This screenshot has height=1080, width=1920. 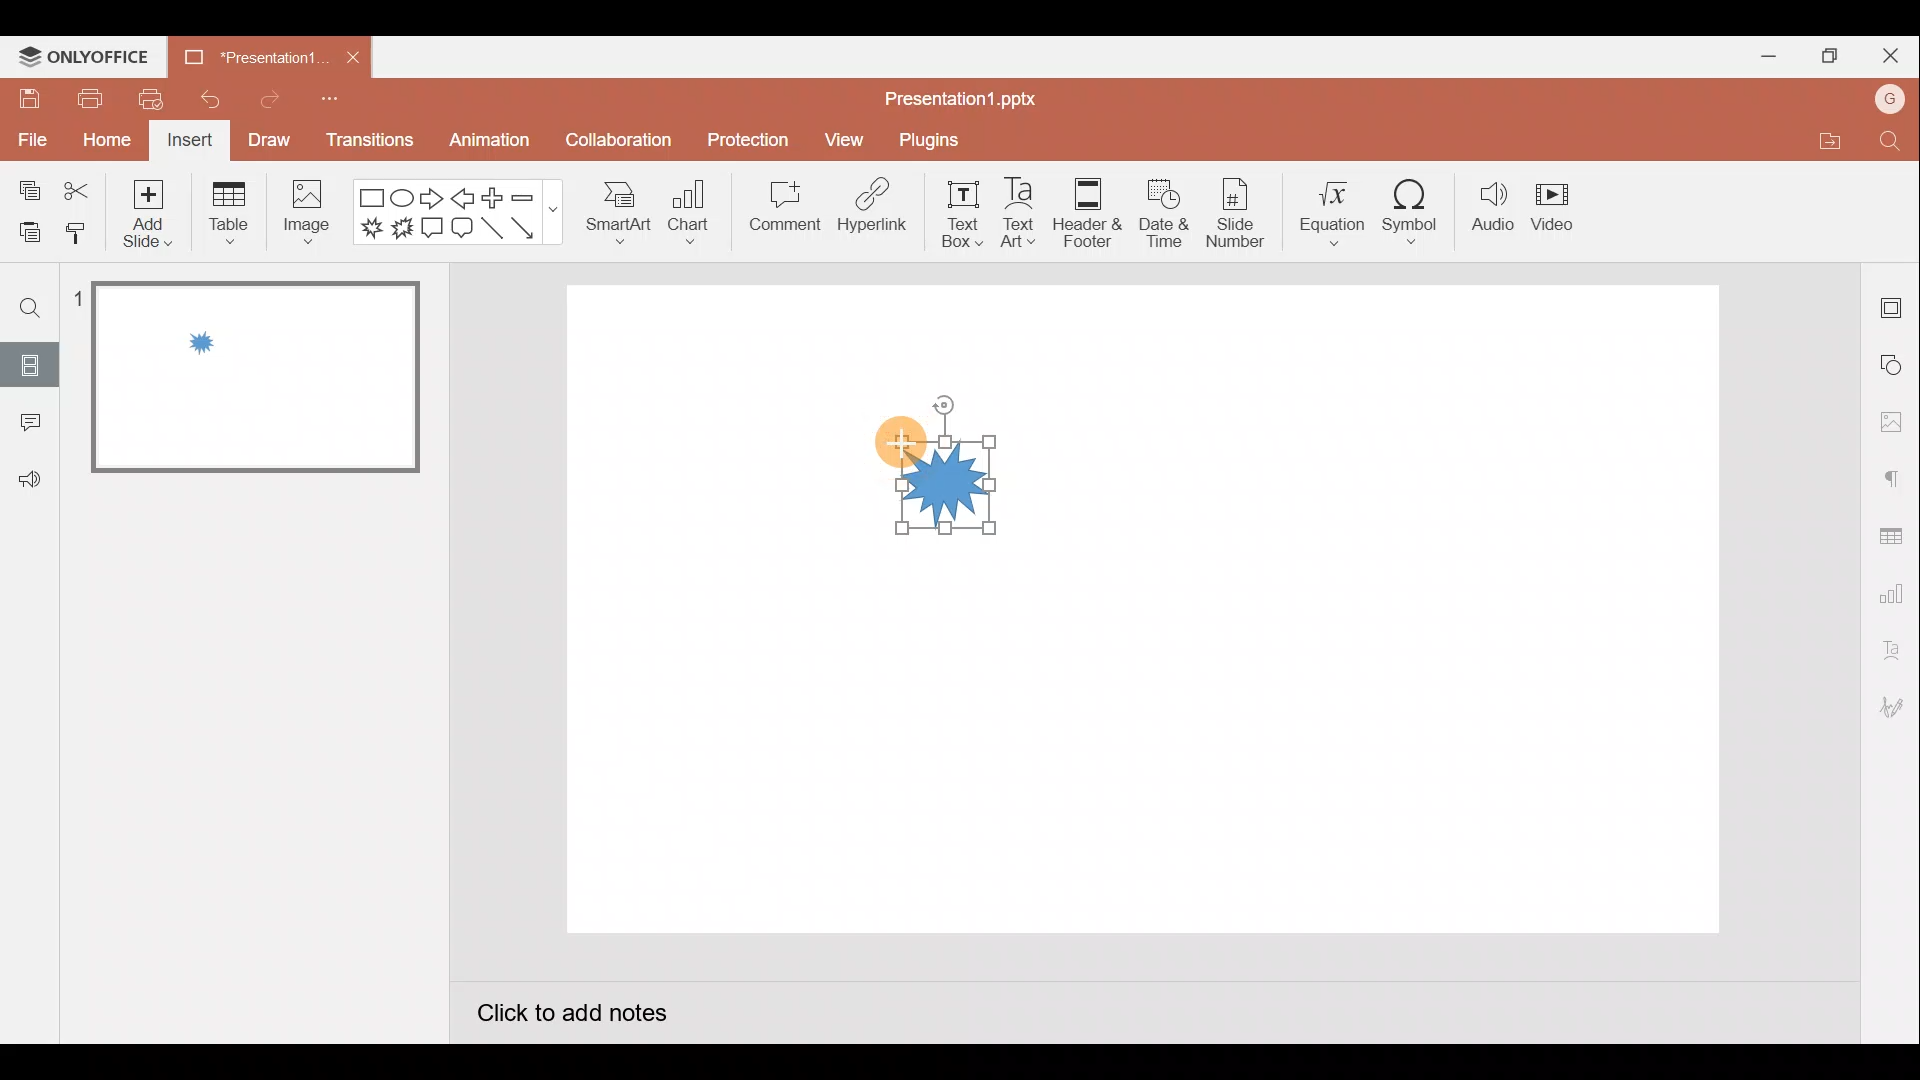 What do you see at coordinates (1562, 211) in the screenshot?
I see `Video` at bounding box center [1562, 211].